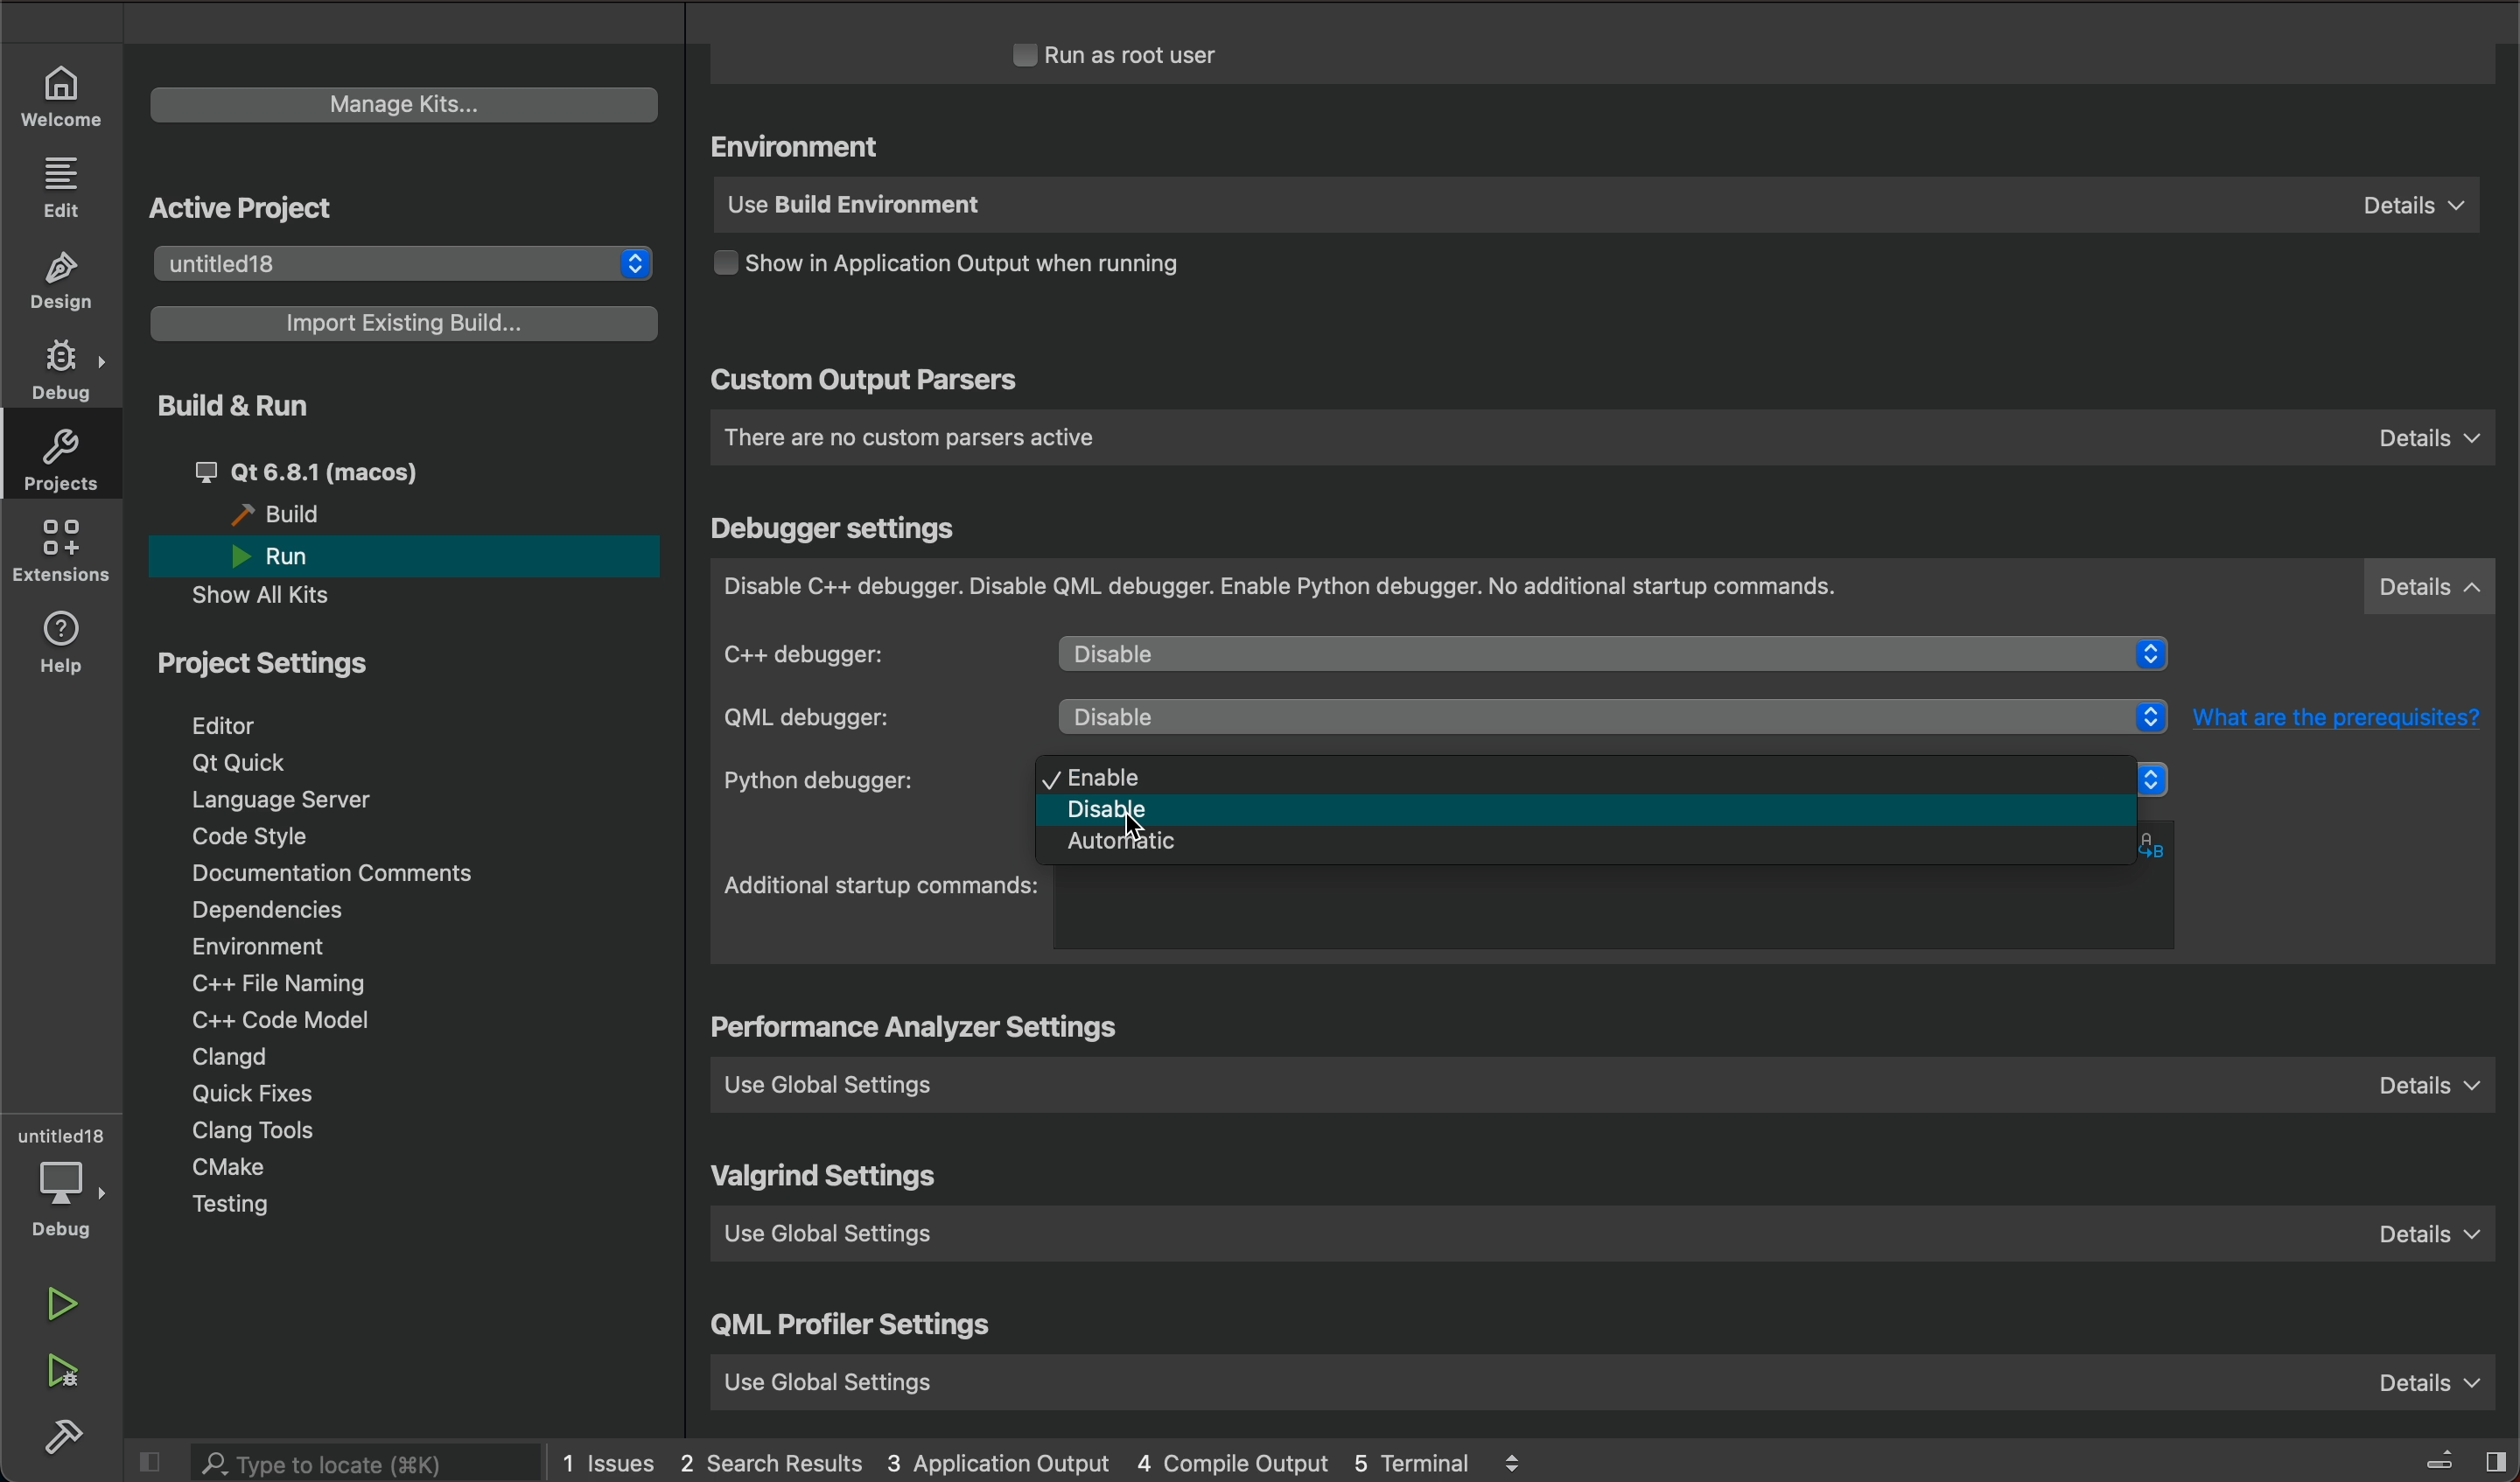 The height and width of the screenshot is (1482, 2520). Describe the element at coordinates (829, 1179) in the screenshot. I see `valgrind` at that location.